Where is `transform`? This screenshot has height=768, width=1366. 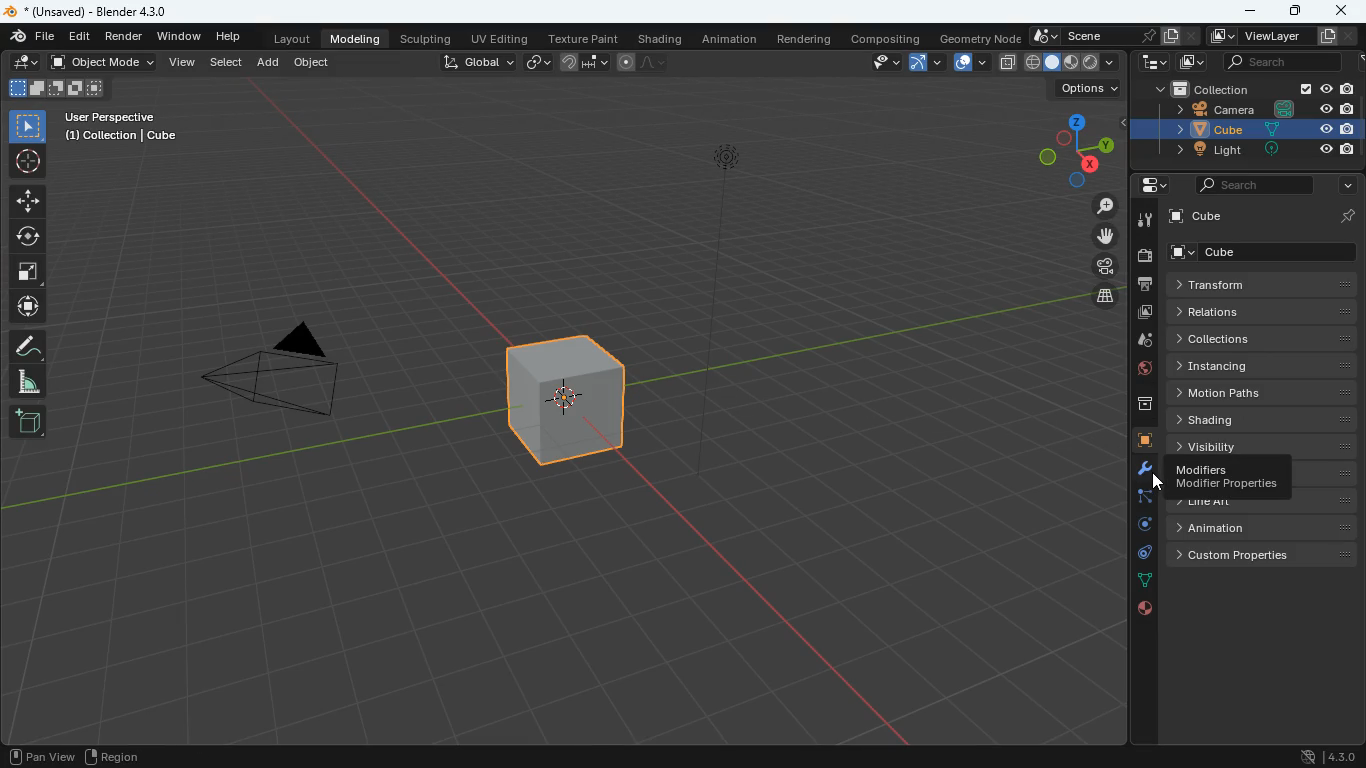 transform is located at coordinates (1259, 285).